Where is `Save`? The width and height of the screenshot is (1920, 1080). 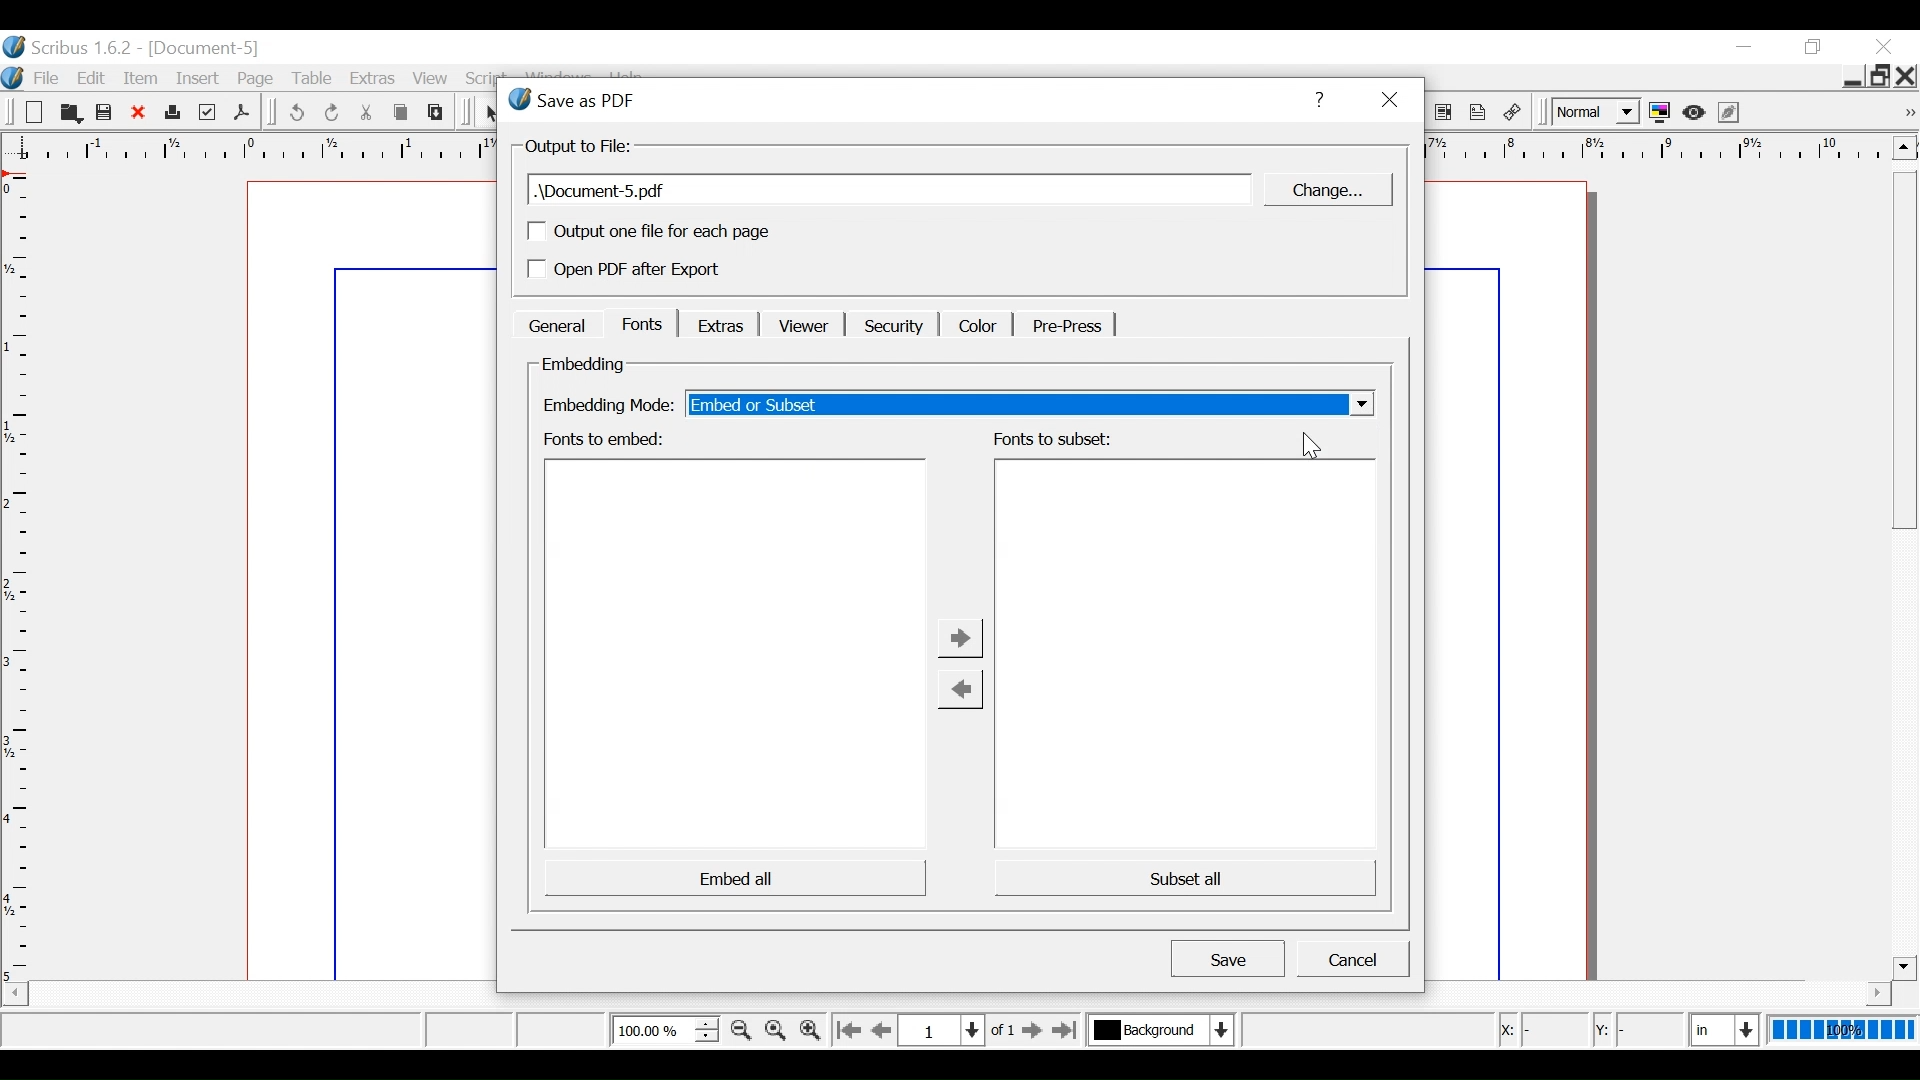 Save is located at coordinates (1228, 957).